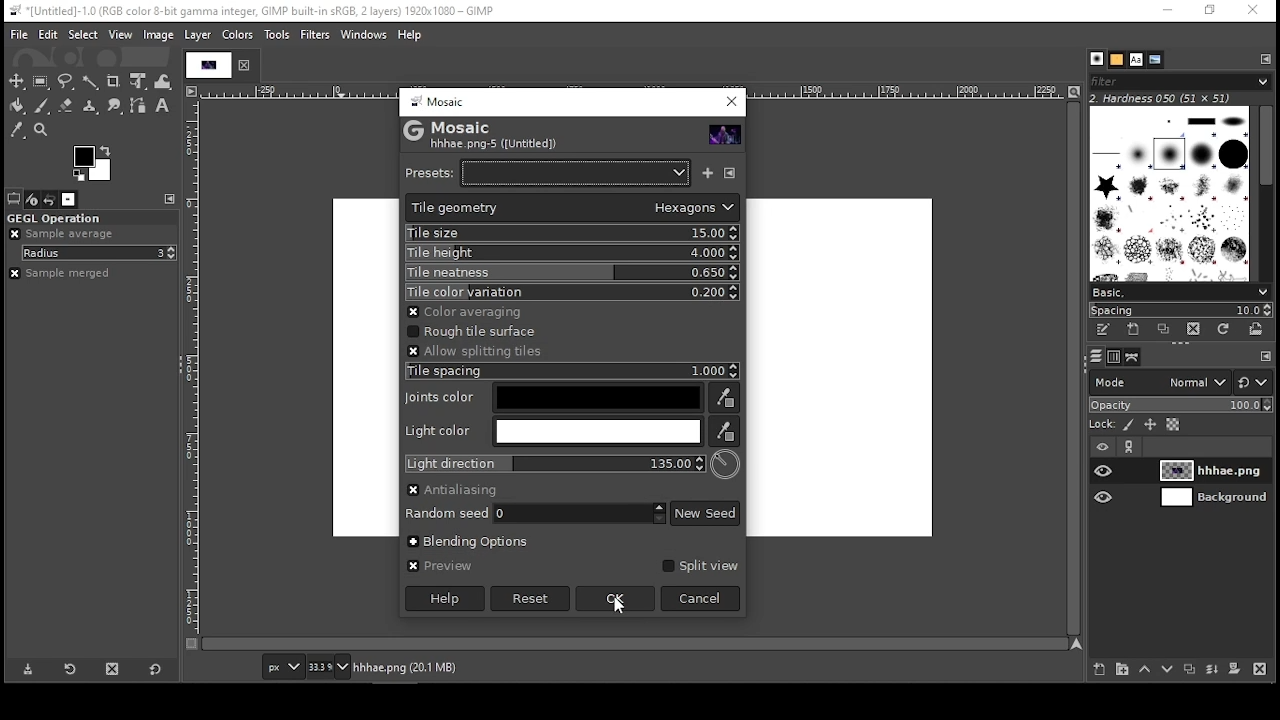 The height and width of the screenshot is (720, 1280). Describe the element at coordinates (486, 136) in the screenshot. I see `mosaic hhhae.png-5 ([untitled])` at that location.